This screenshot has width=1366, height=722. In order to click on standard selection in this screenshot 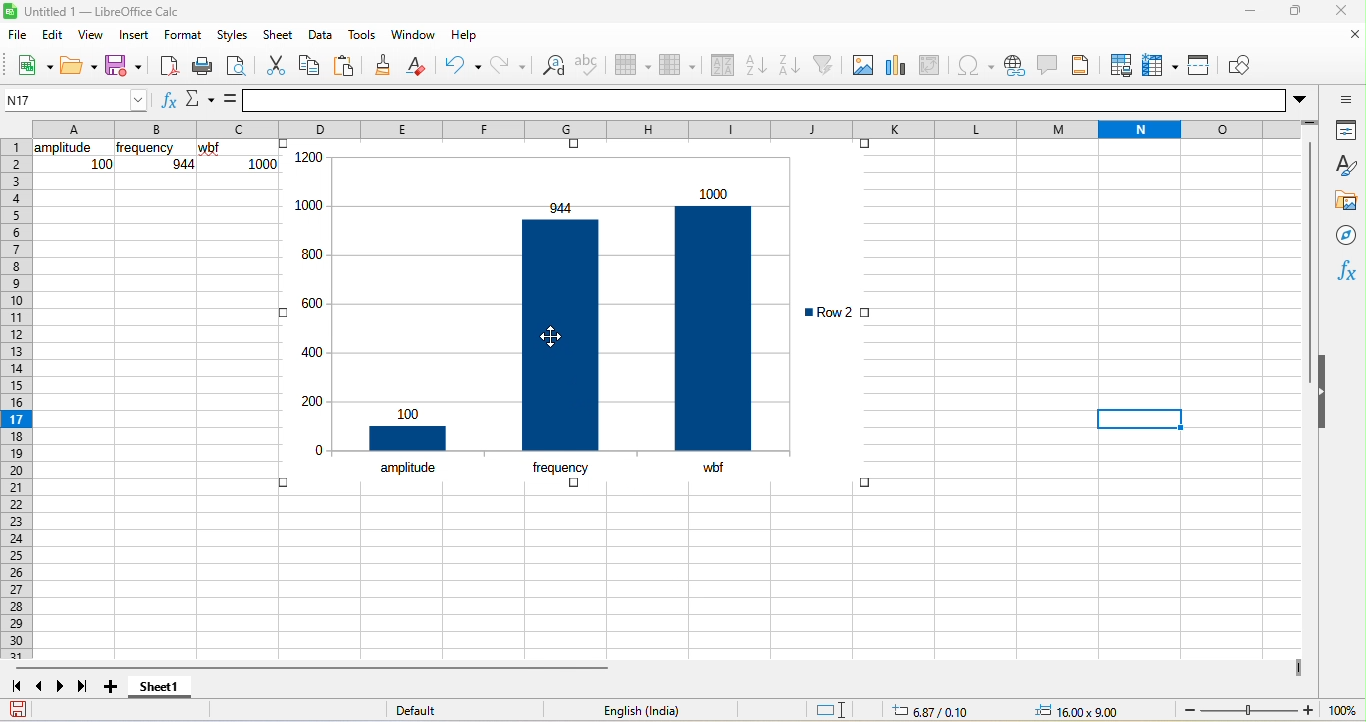, I will do `click(834, 712)`.